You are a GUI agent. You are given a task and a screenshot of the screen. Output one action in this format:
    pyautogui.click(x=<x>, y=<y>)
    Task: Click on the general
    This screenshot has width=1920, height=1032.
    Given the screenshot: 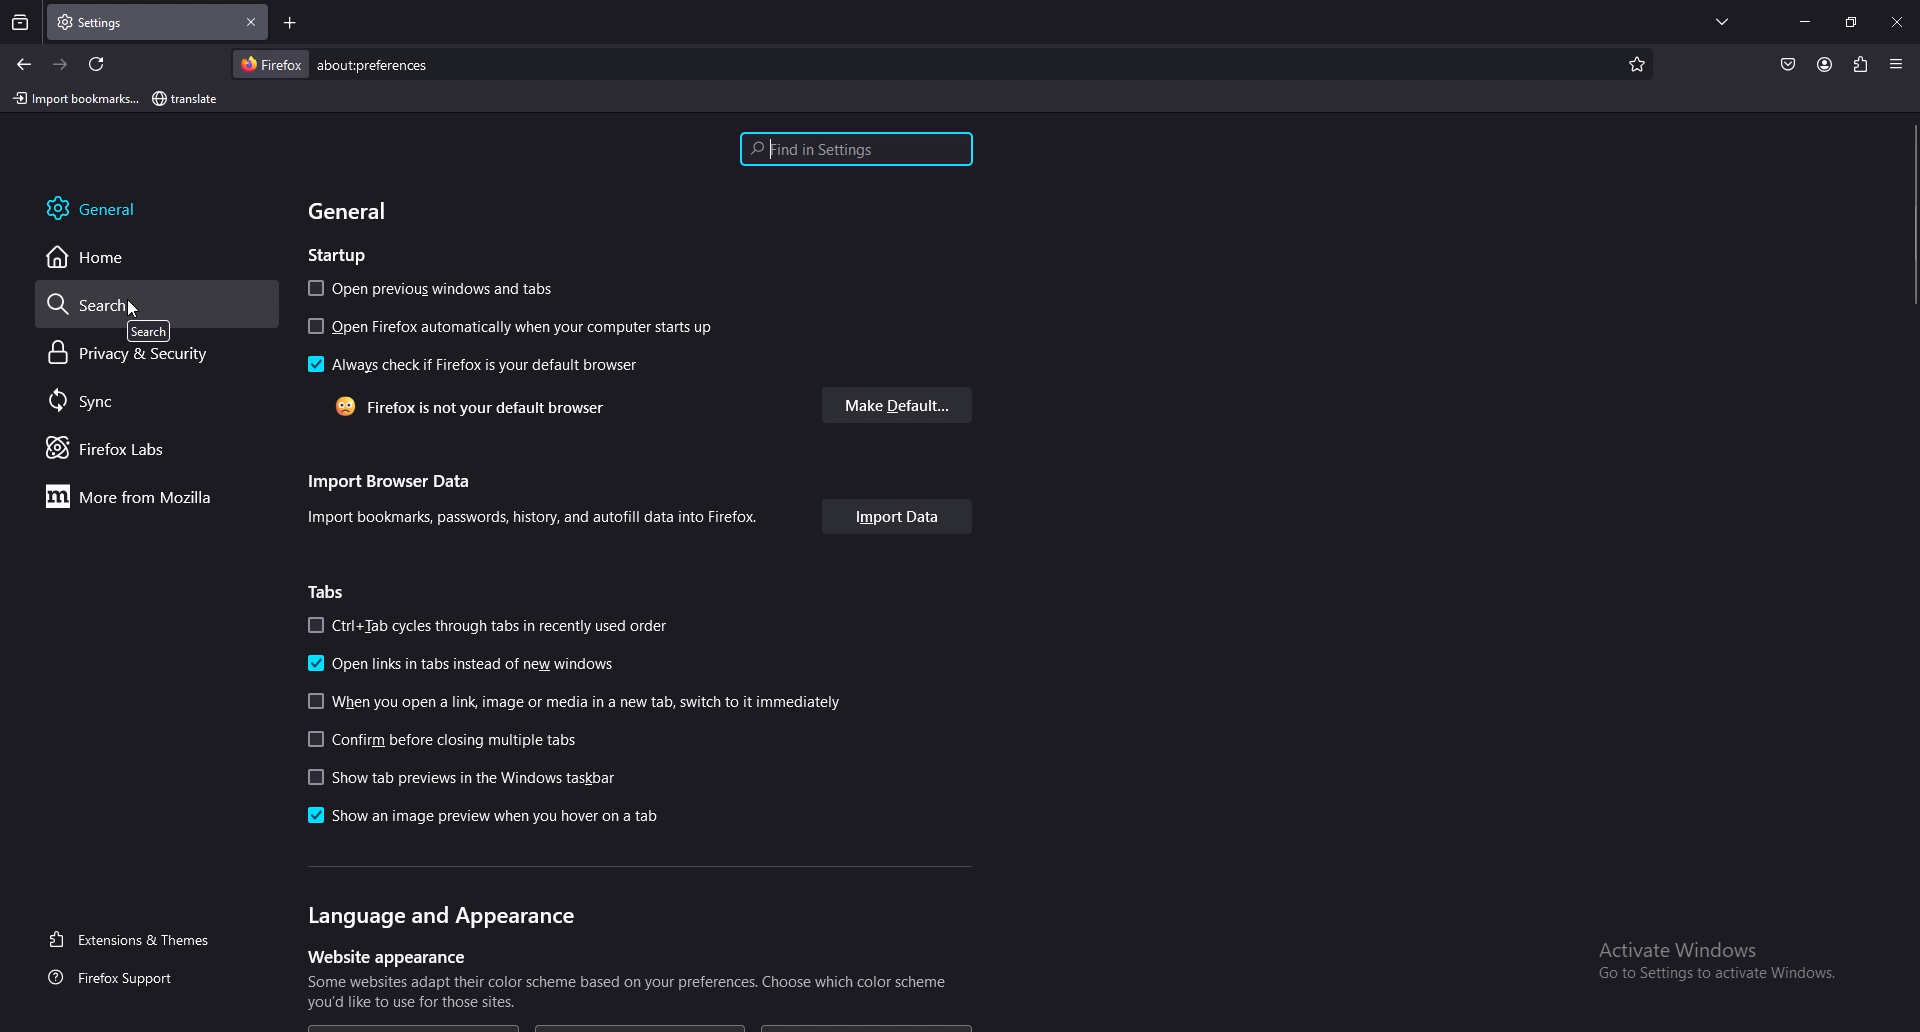 What is the action you would take?
    pyautogui.click(x=354, y=210)
    